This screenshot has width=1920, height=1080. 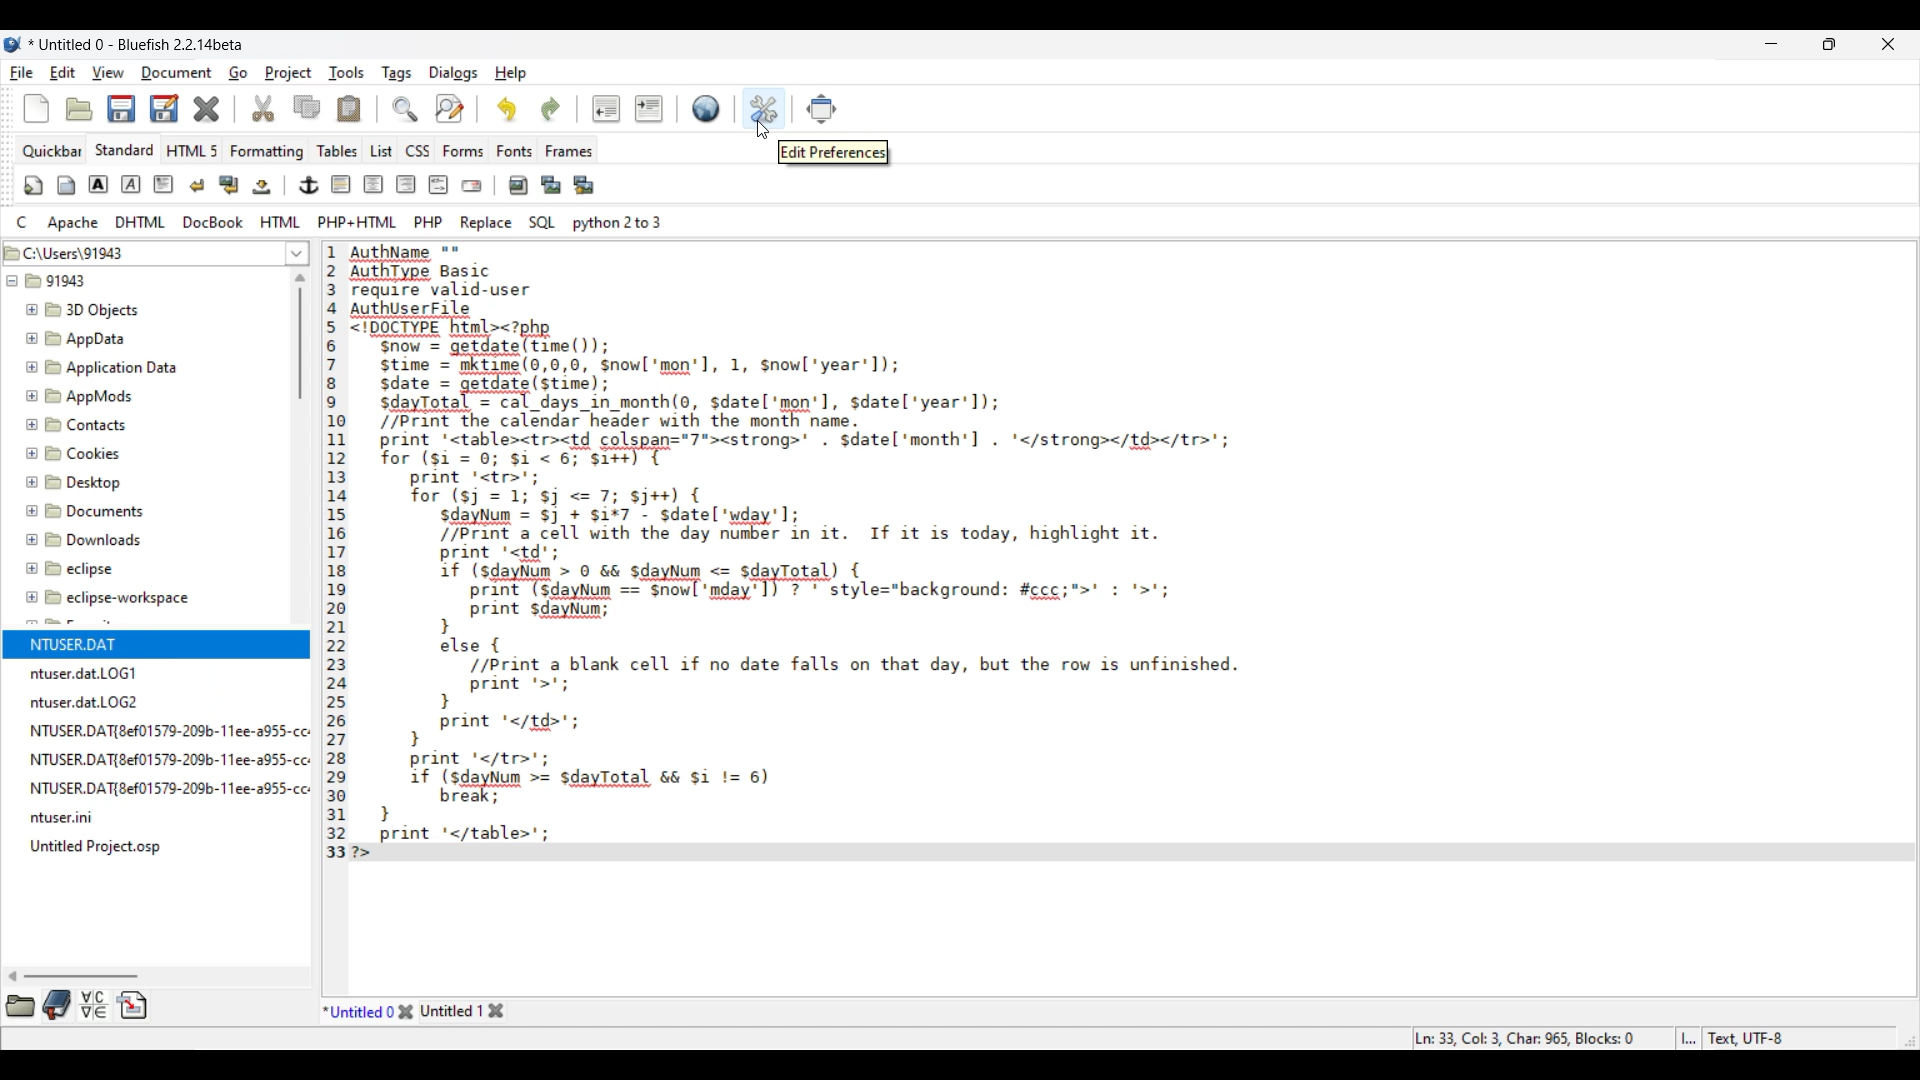 What do you see at coordinates (406, 1011) in the screenshot?
I see `Close tab` at bounding box center [406, 1011].